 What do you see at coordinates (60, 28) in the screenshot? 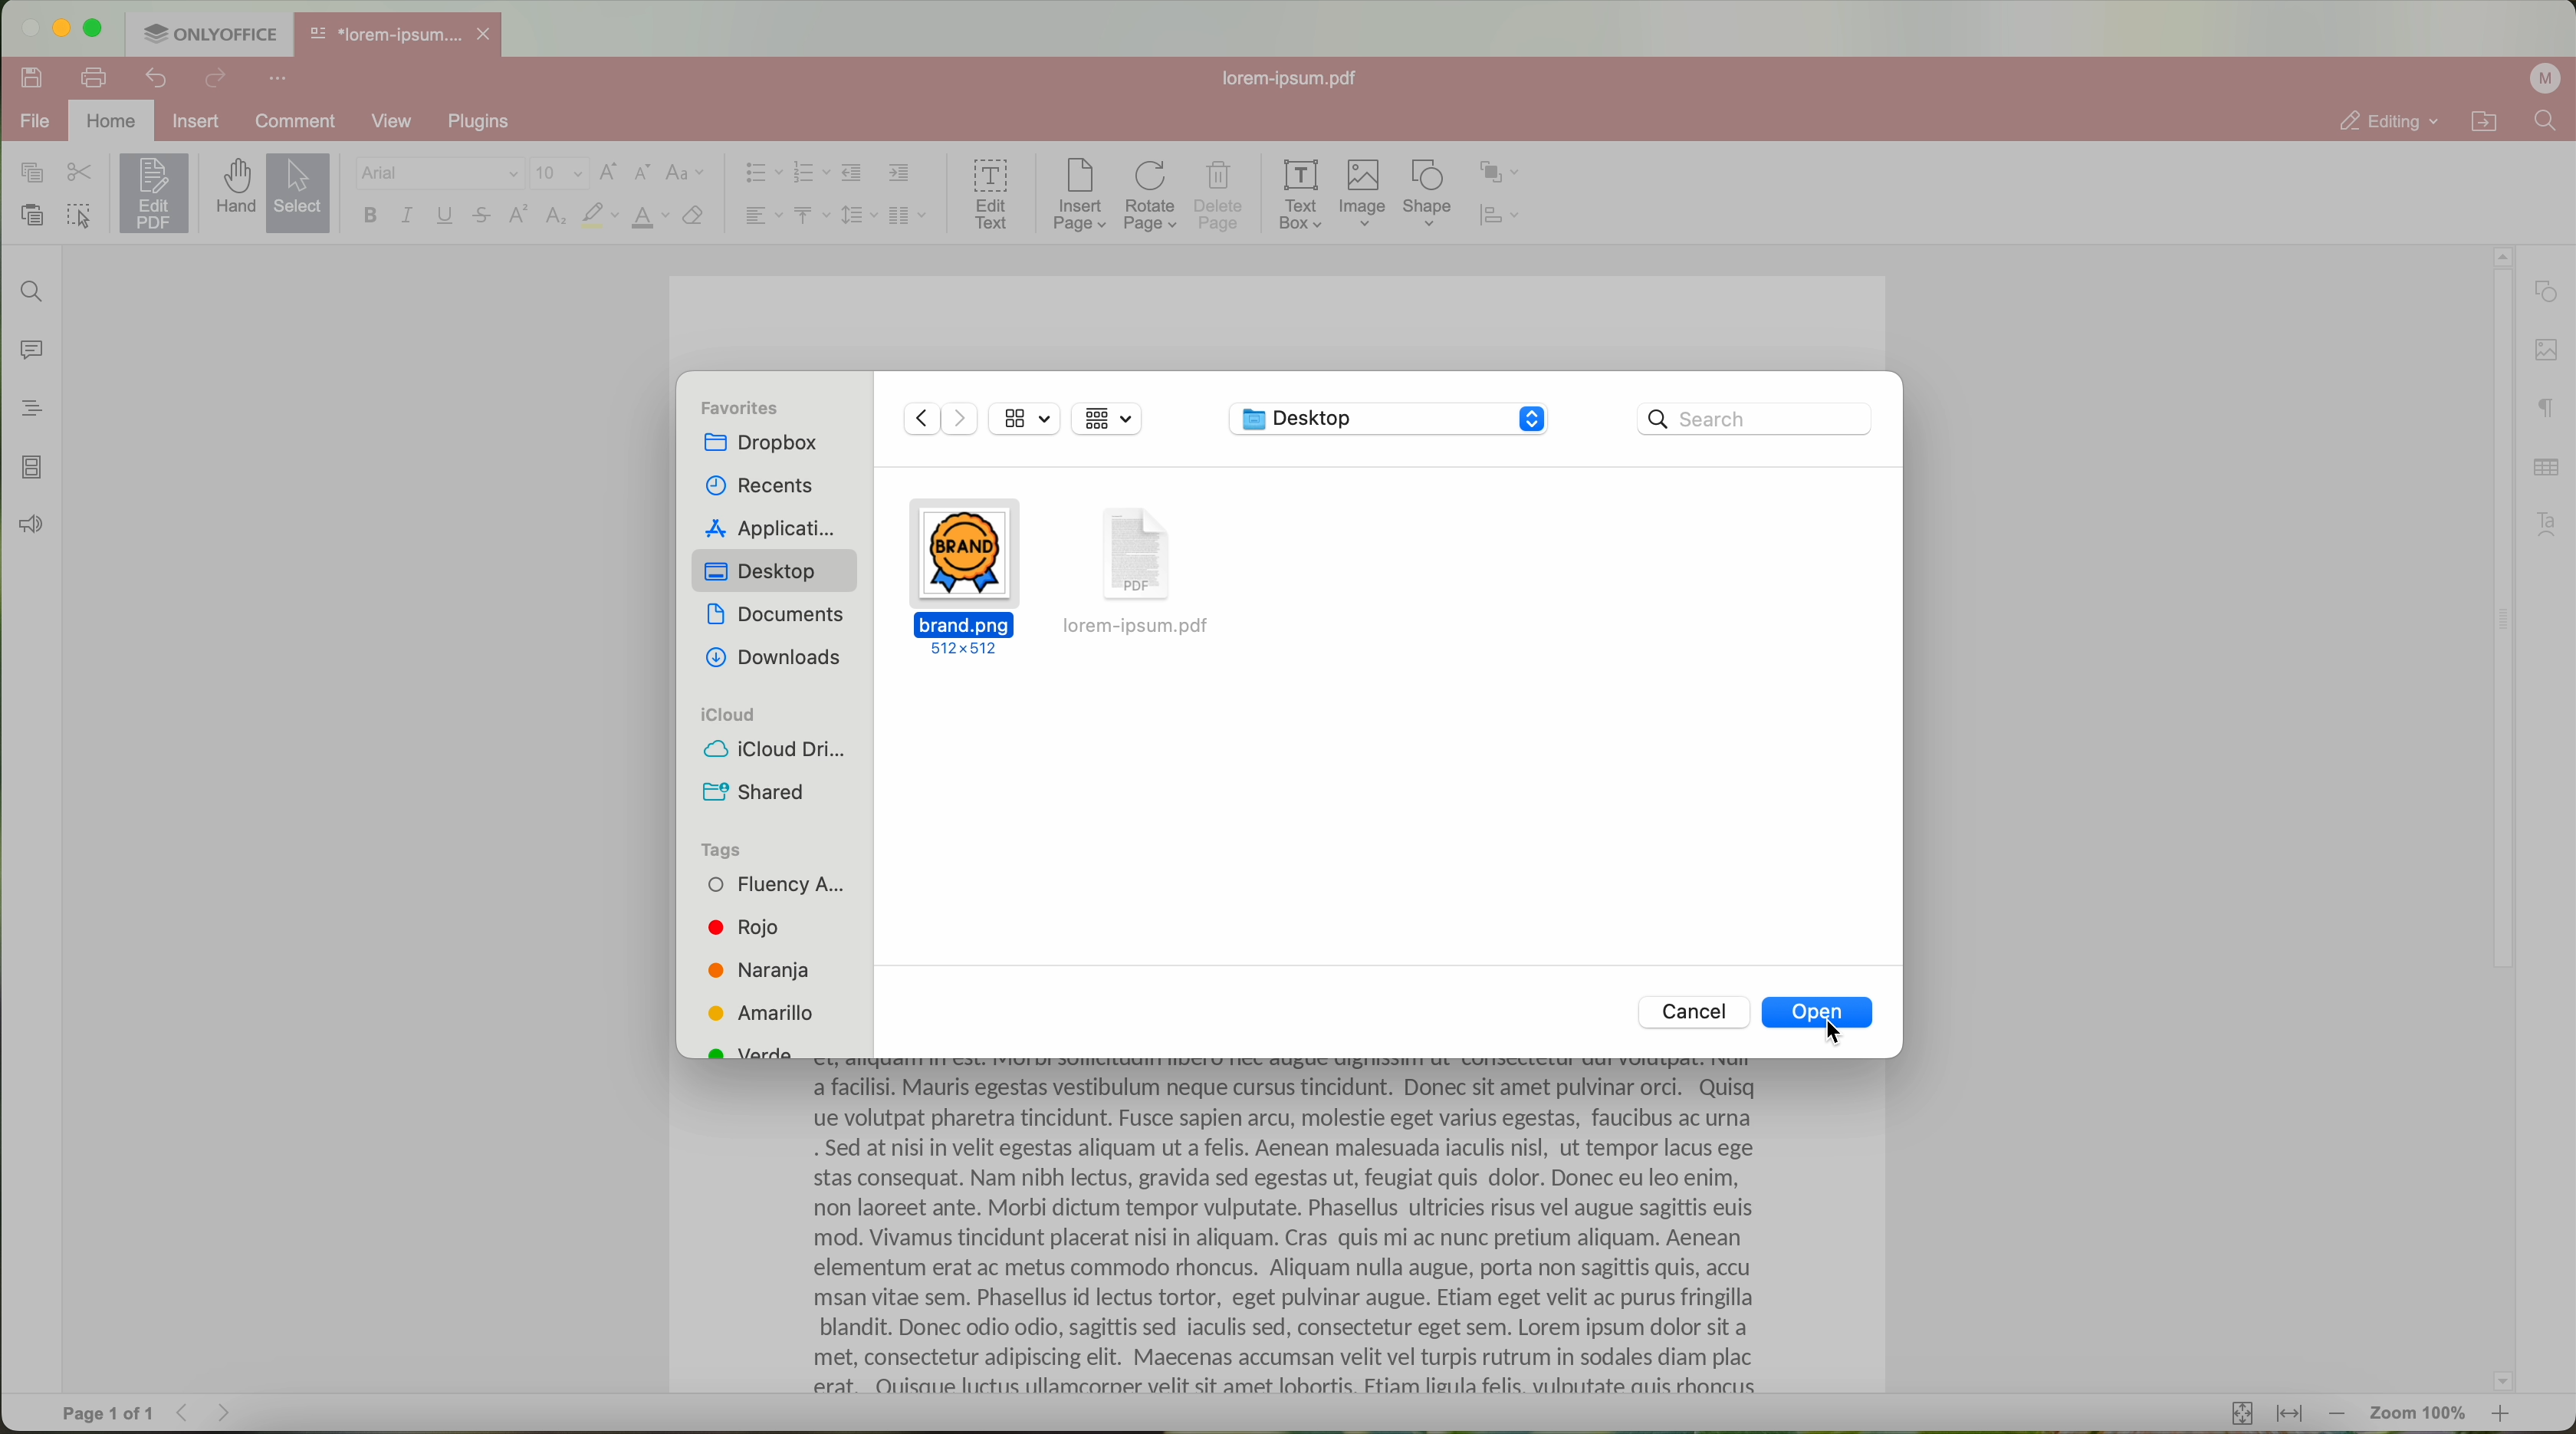
I see `minimize` at bounding box center [60, 28].